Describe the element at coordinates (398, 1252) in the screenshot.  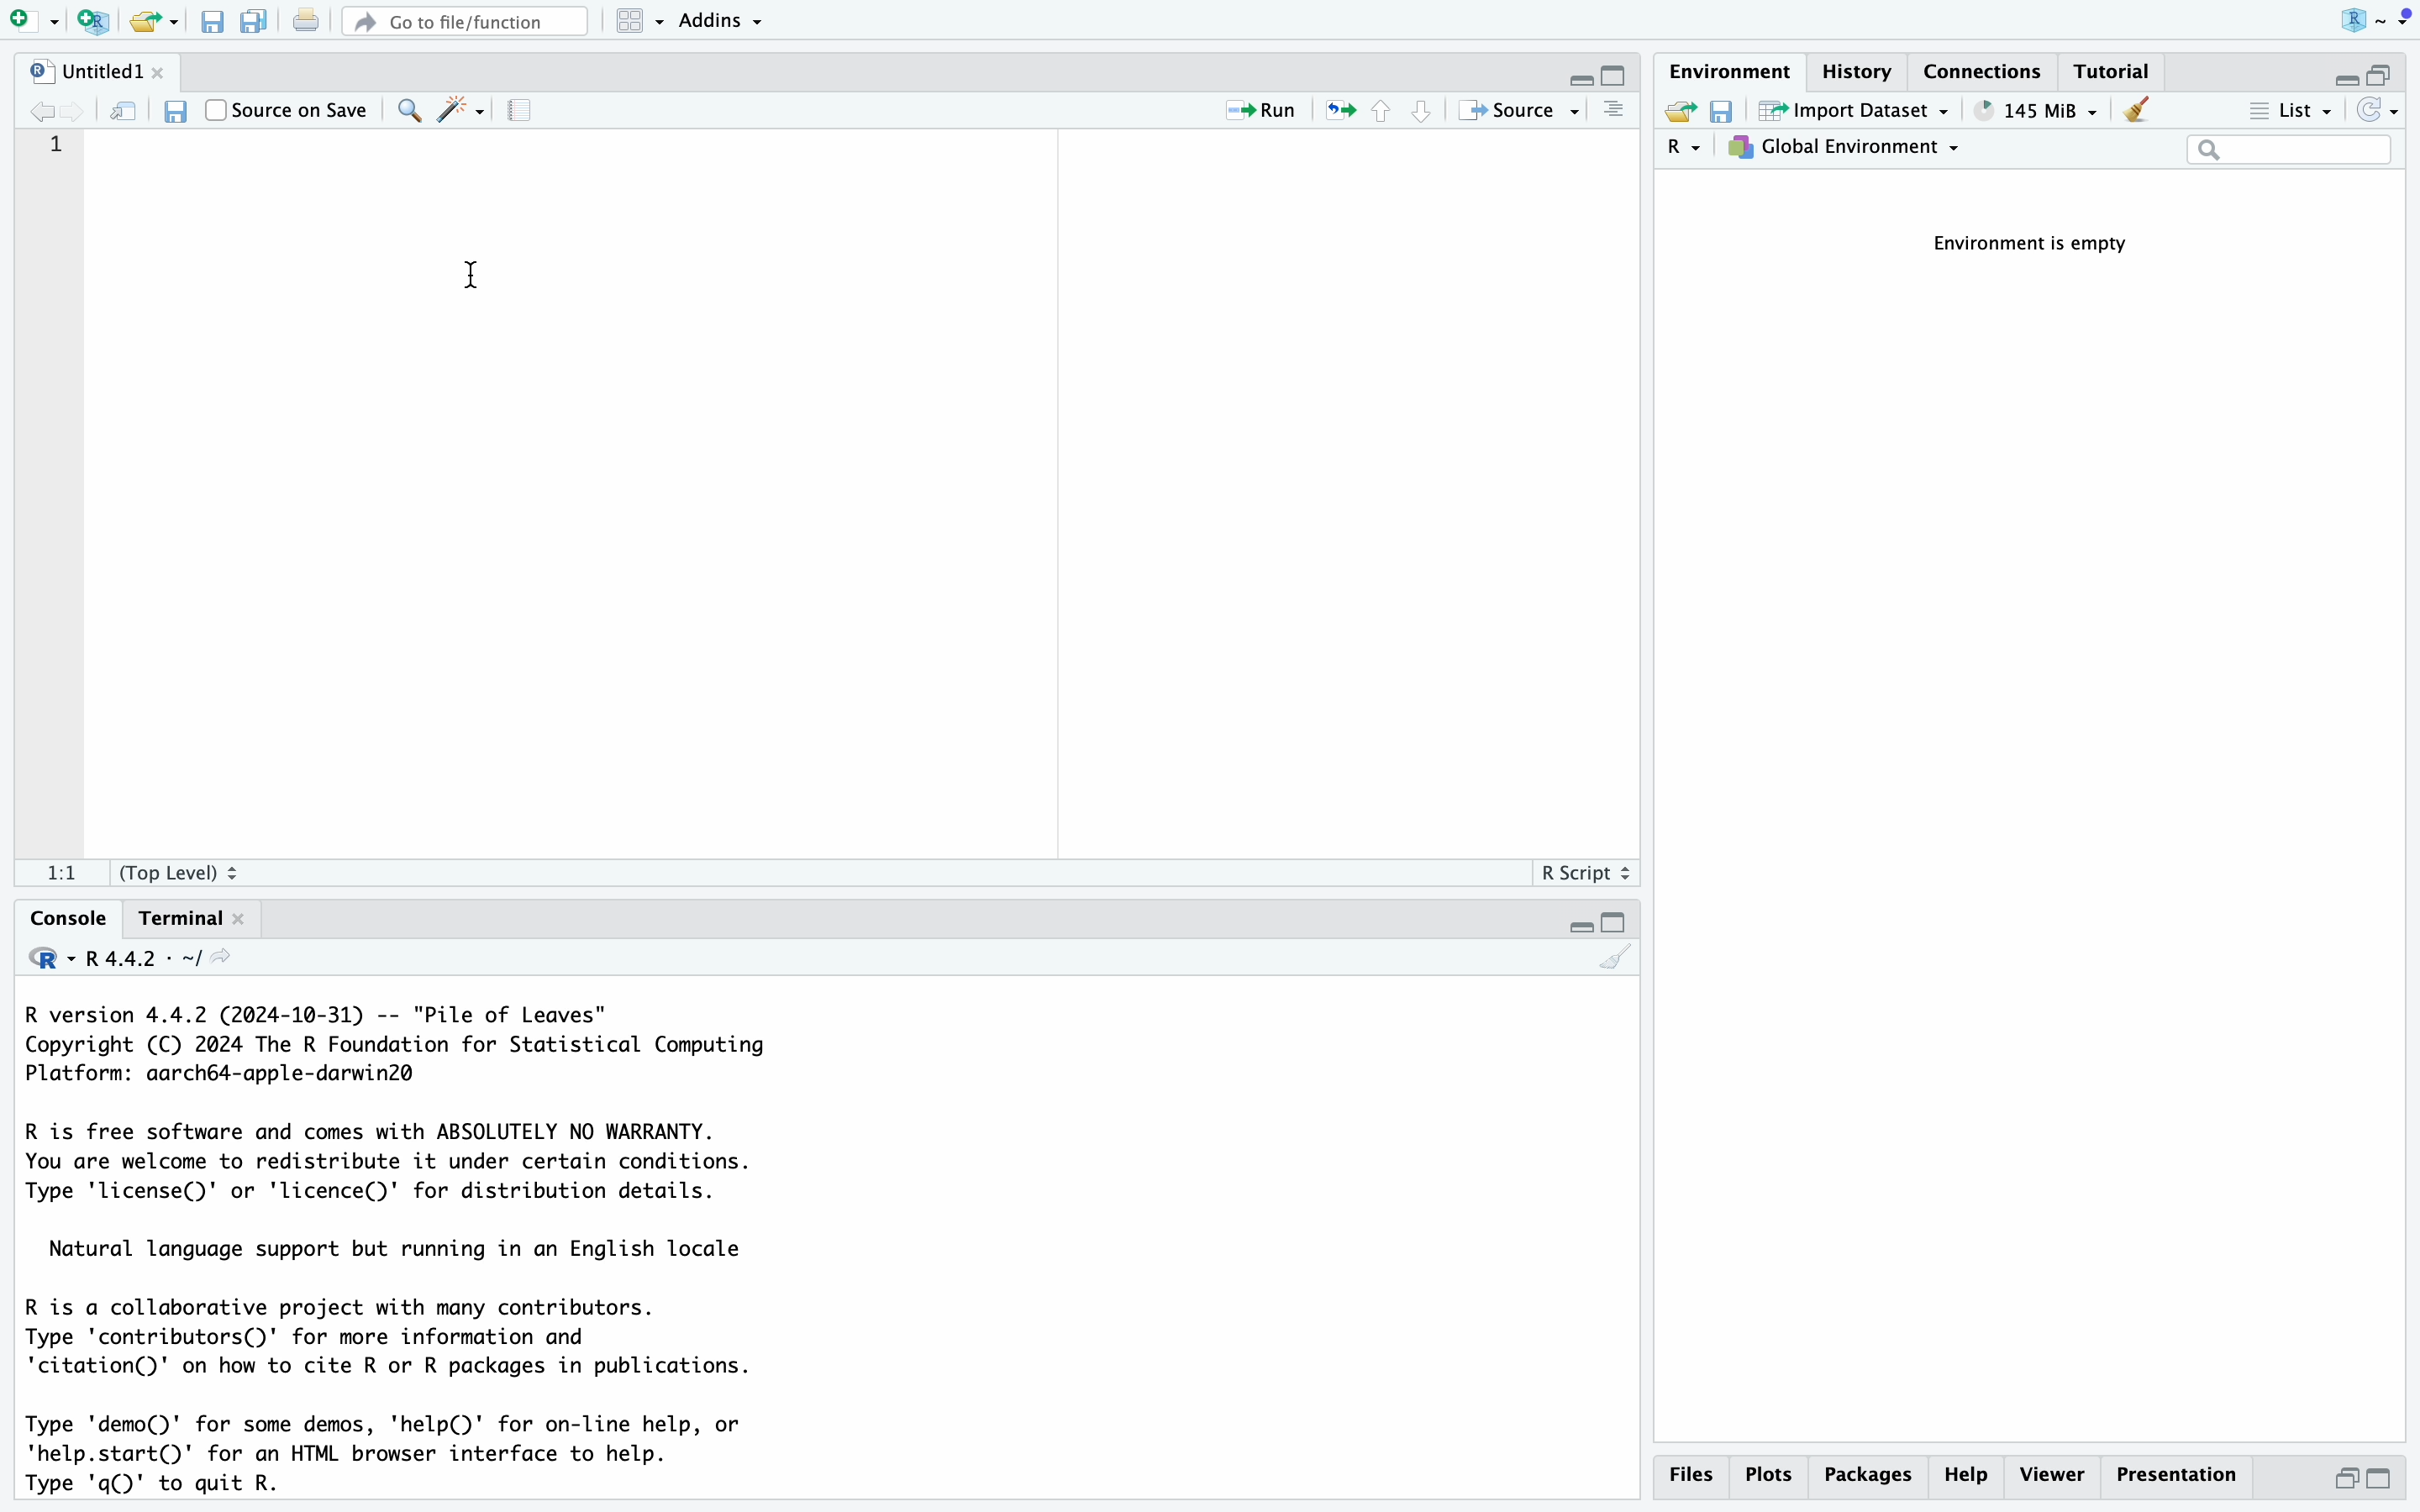
I see `description of support` at that location.